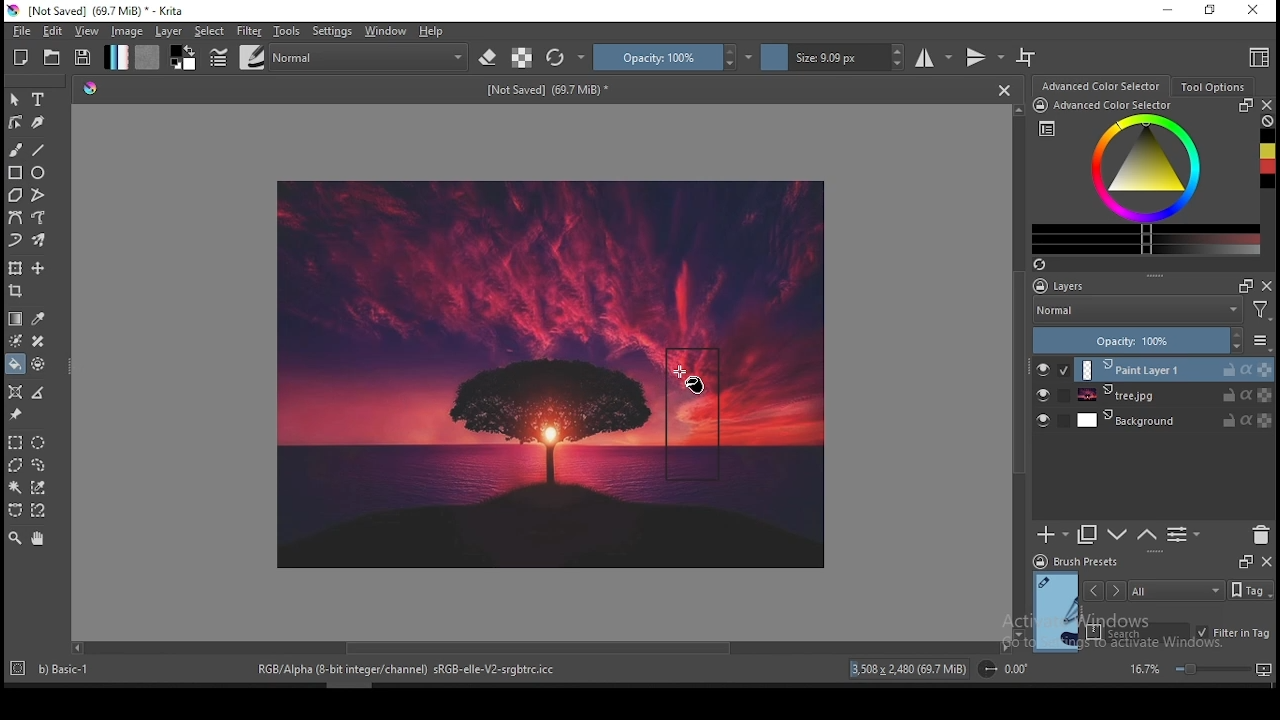 The image size is (1280, 720). I want to click on preview, so click(1054, 610).